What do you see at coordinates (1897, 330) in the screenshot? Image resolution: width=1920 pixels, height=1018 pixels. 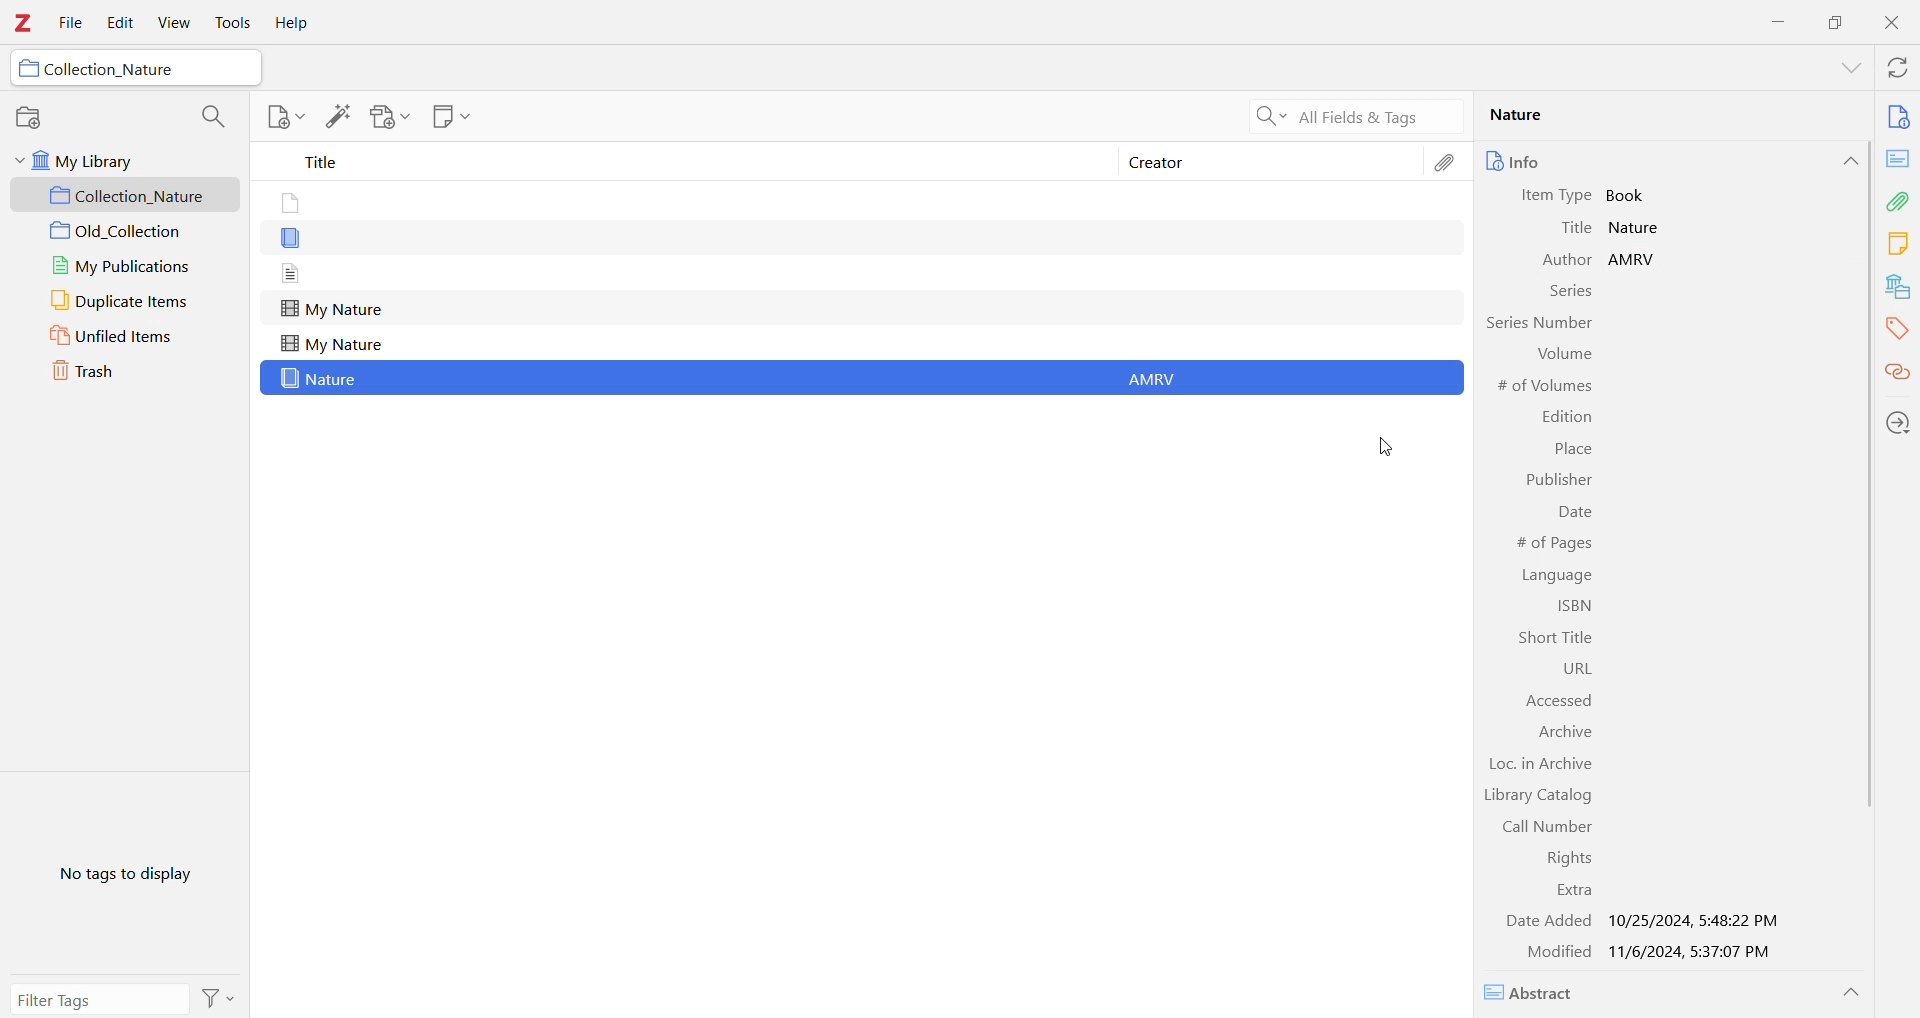 I see `Tags` at bounding box center [1897, 330].